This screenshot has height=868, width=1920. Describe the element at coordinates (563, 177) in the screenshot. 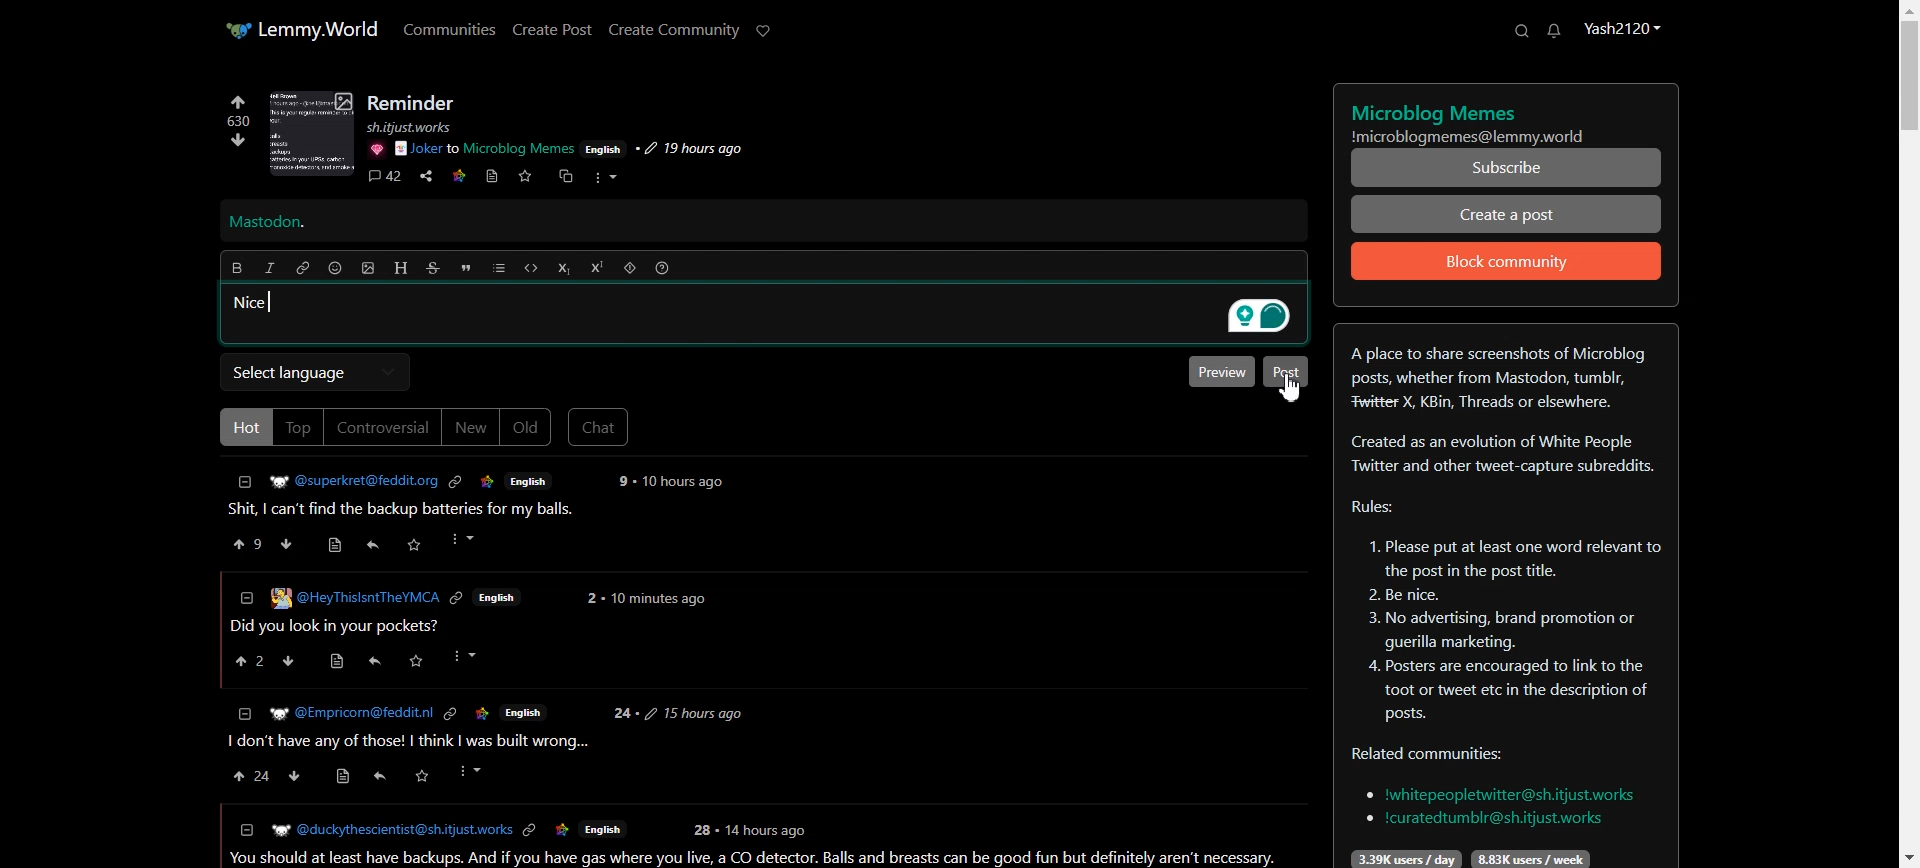

I see `Copy` at that location.